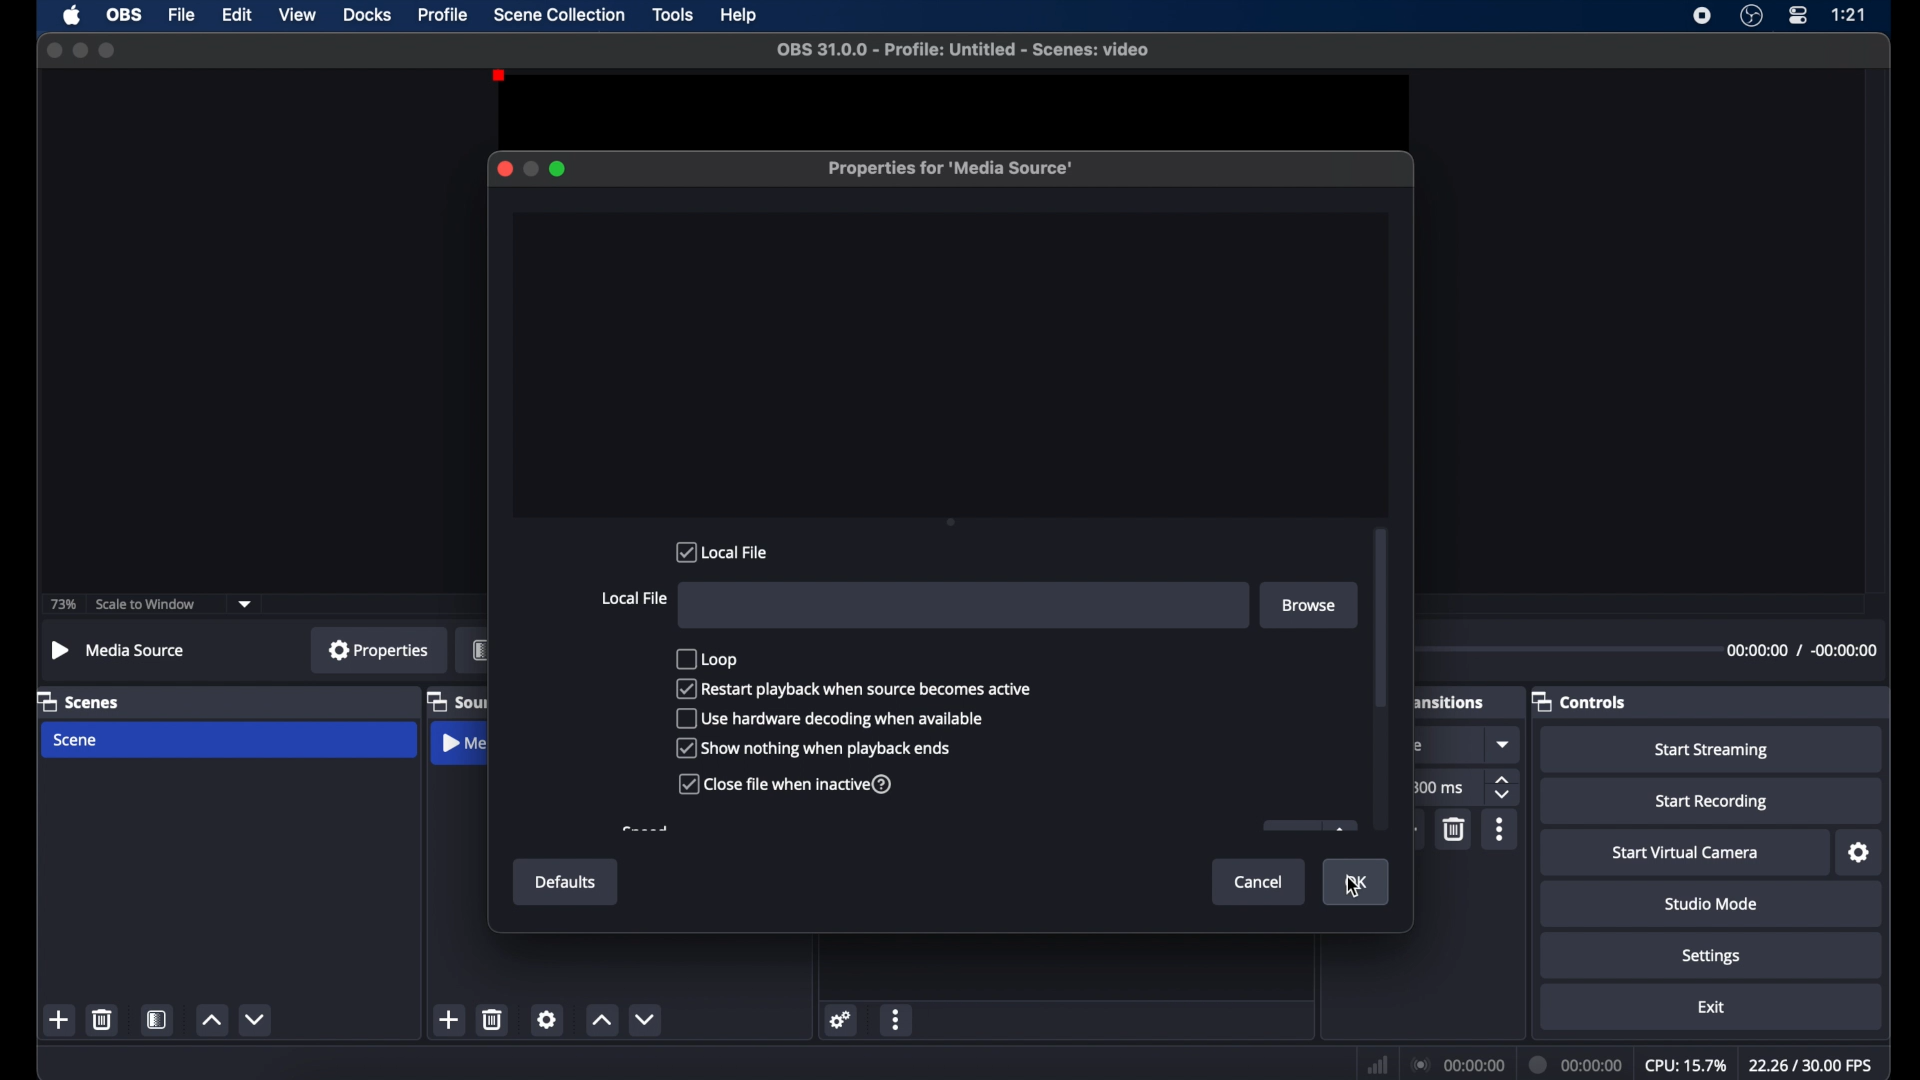 The height and width of the screenshot is (1080, 1920). I want to click on add, so click(1412, 827).